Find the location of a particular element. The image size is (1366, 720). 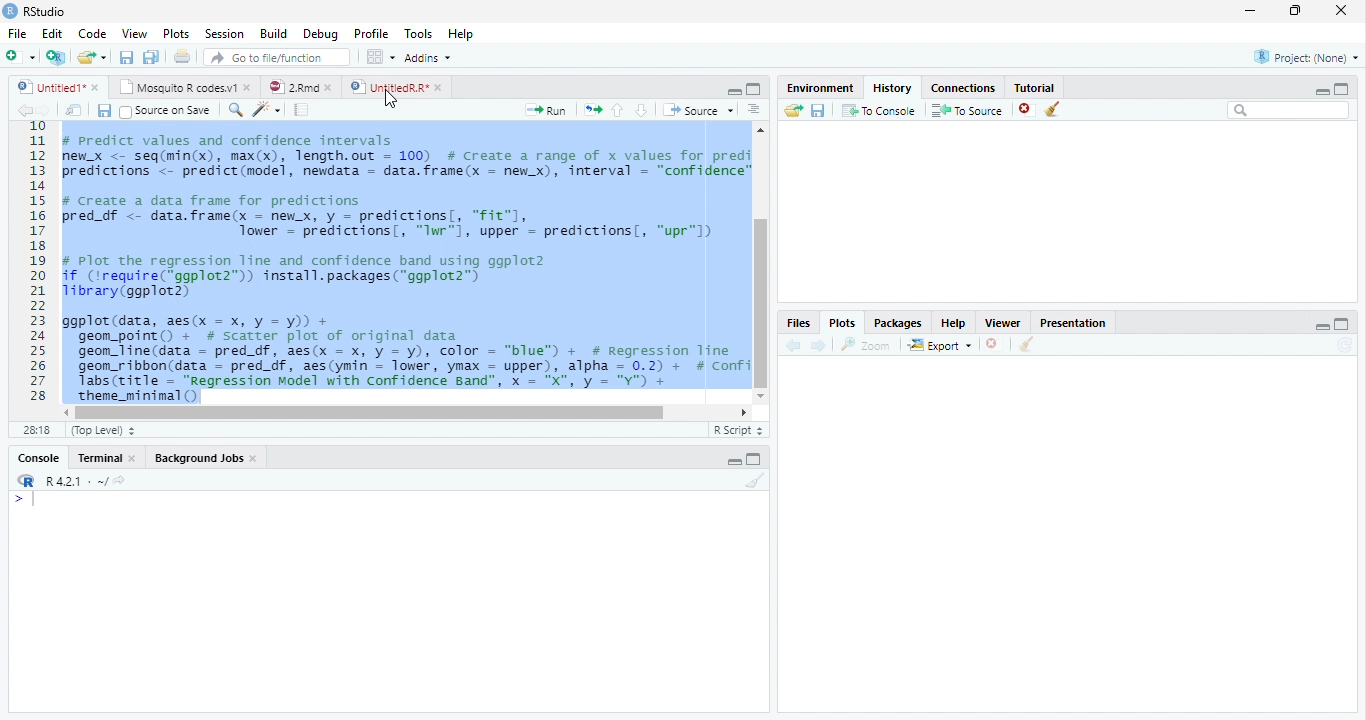

Edit is located at coordinates (54, 33).